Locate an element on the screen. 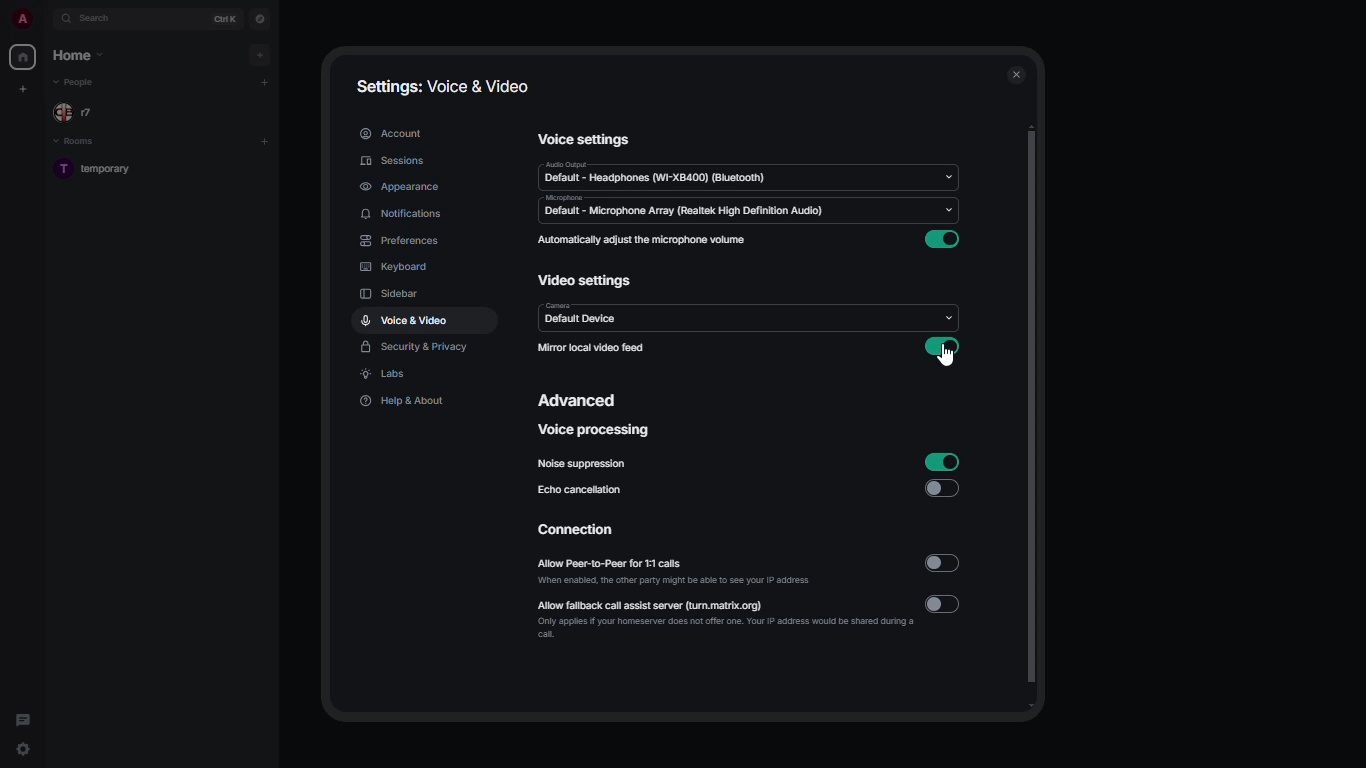 The height and width of the screenshot is (768, 1366). audio default is located at coordinates (656, 174).